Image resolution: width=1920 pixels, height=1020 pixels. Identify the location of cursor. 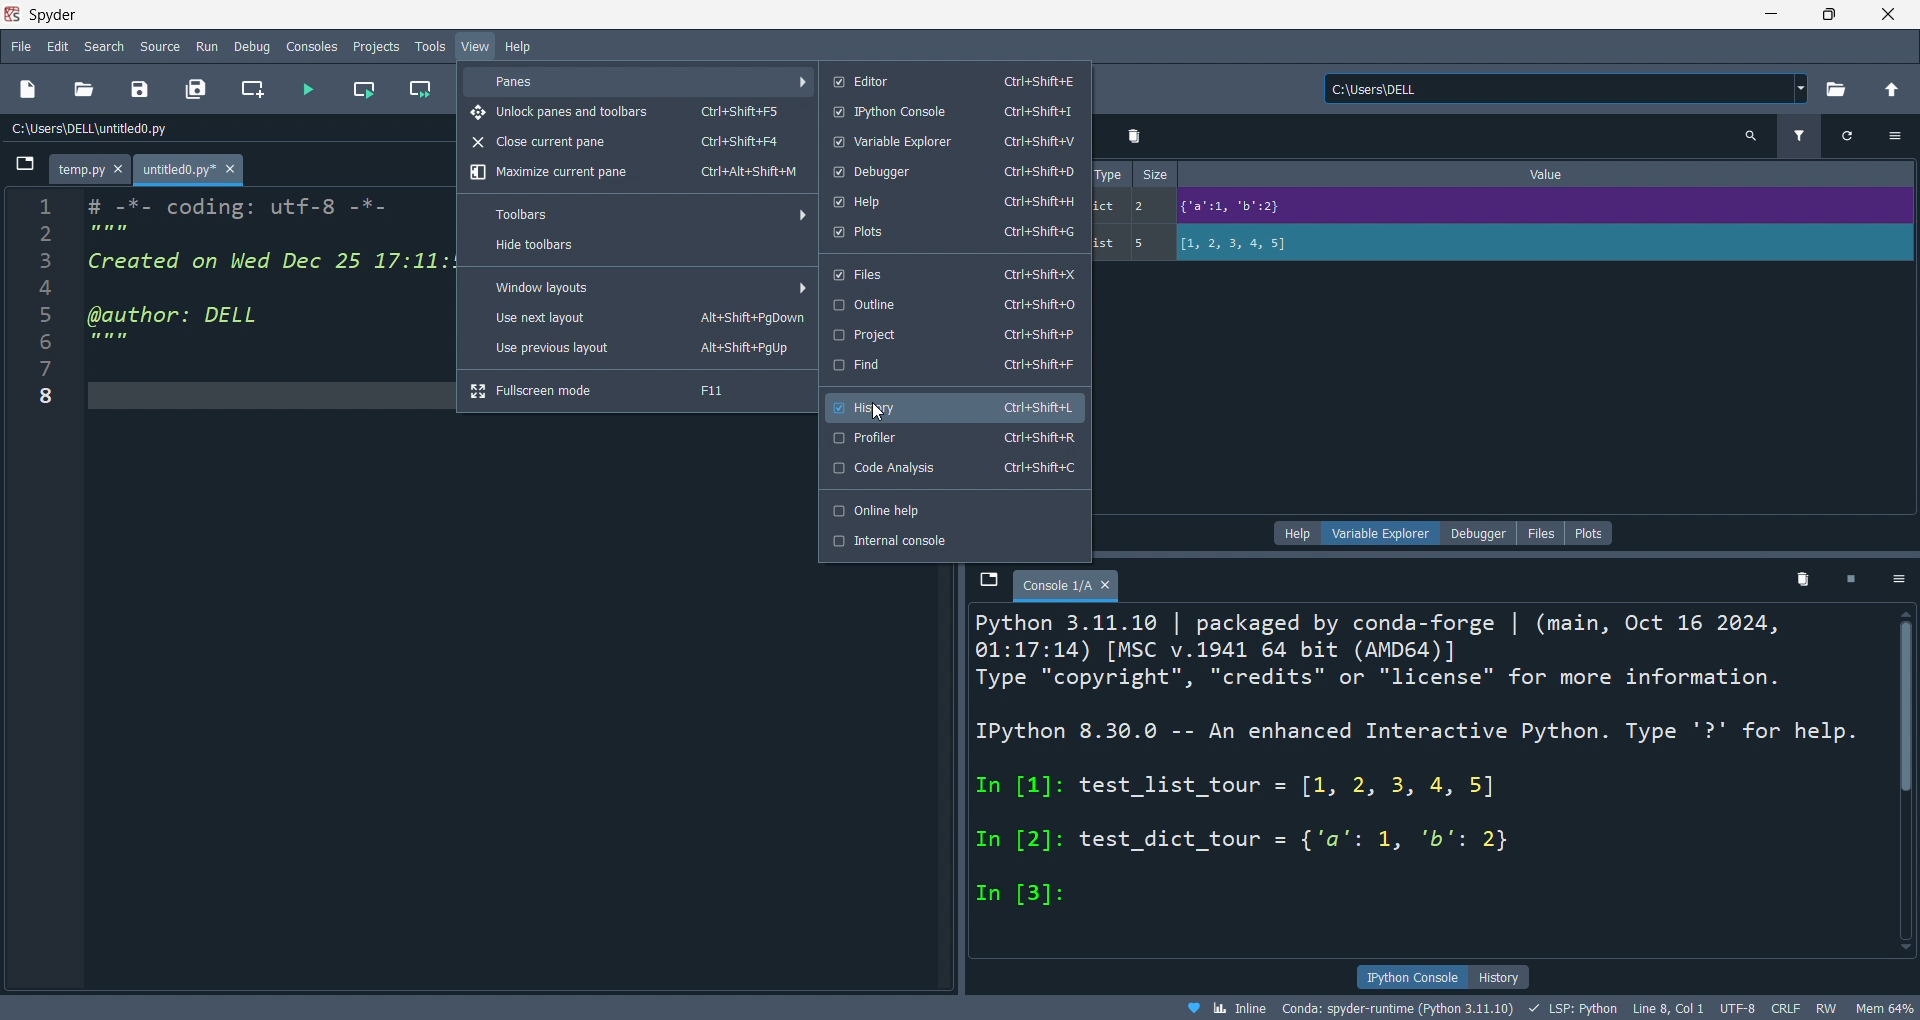
(879, 412).